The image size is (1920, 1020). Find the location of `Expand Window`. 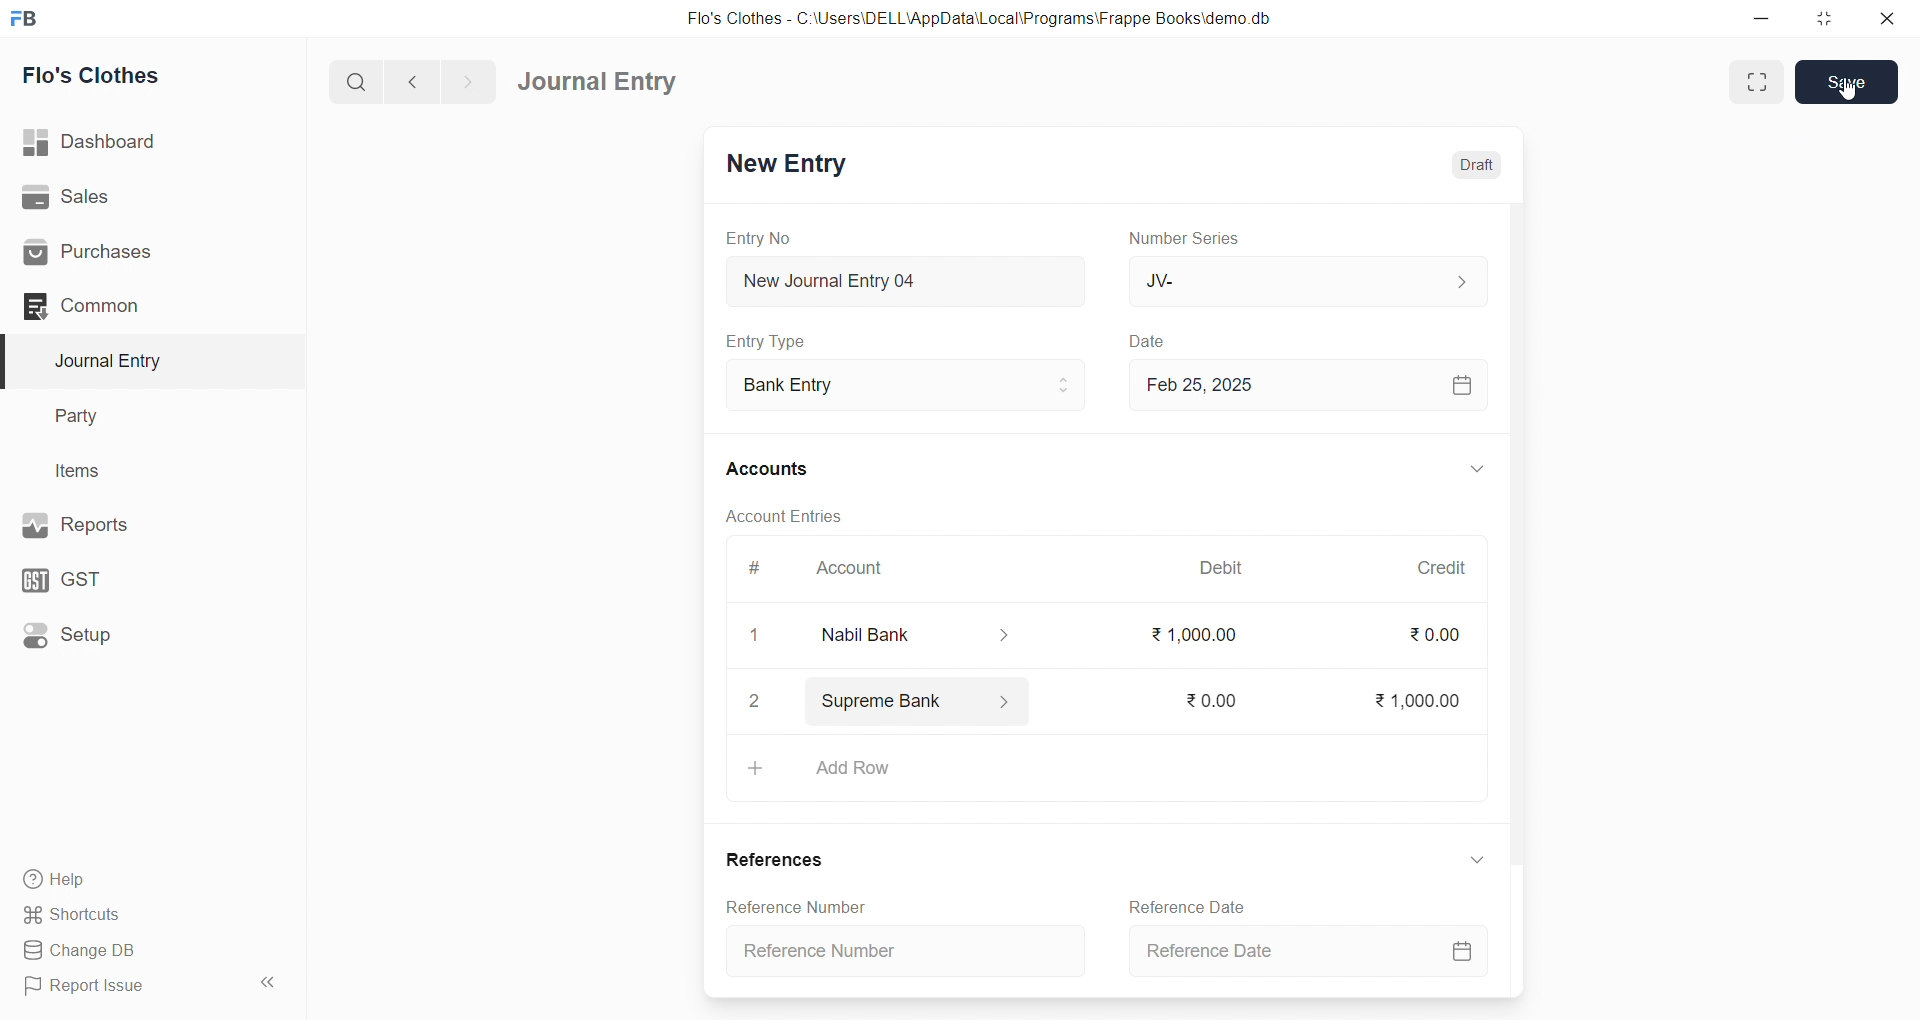

Expand Window is located at coordinates (1757, 82).